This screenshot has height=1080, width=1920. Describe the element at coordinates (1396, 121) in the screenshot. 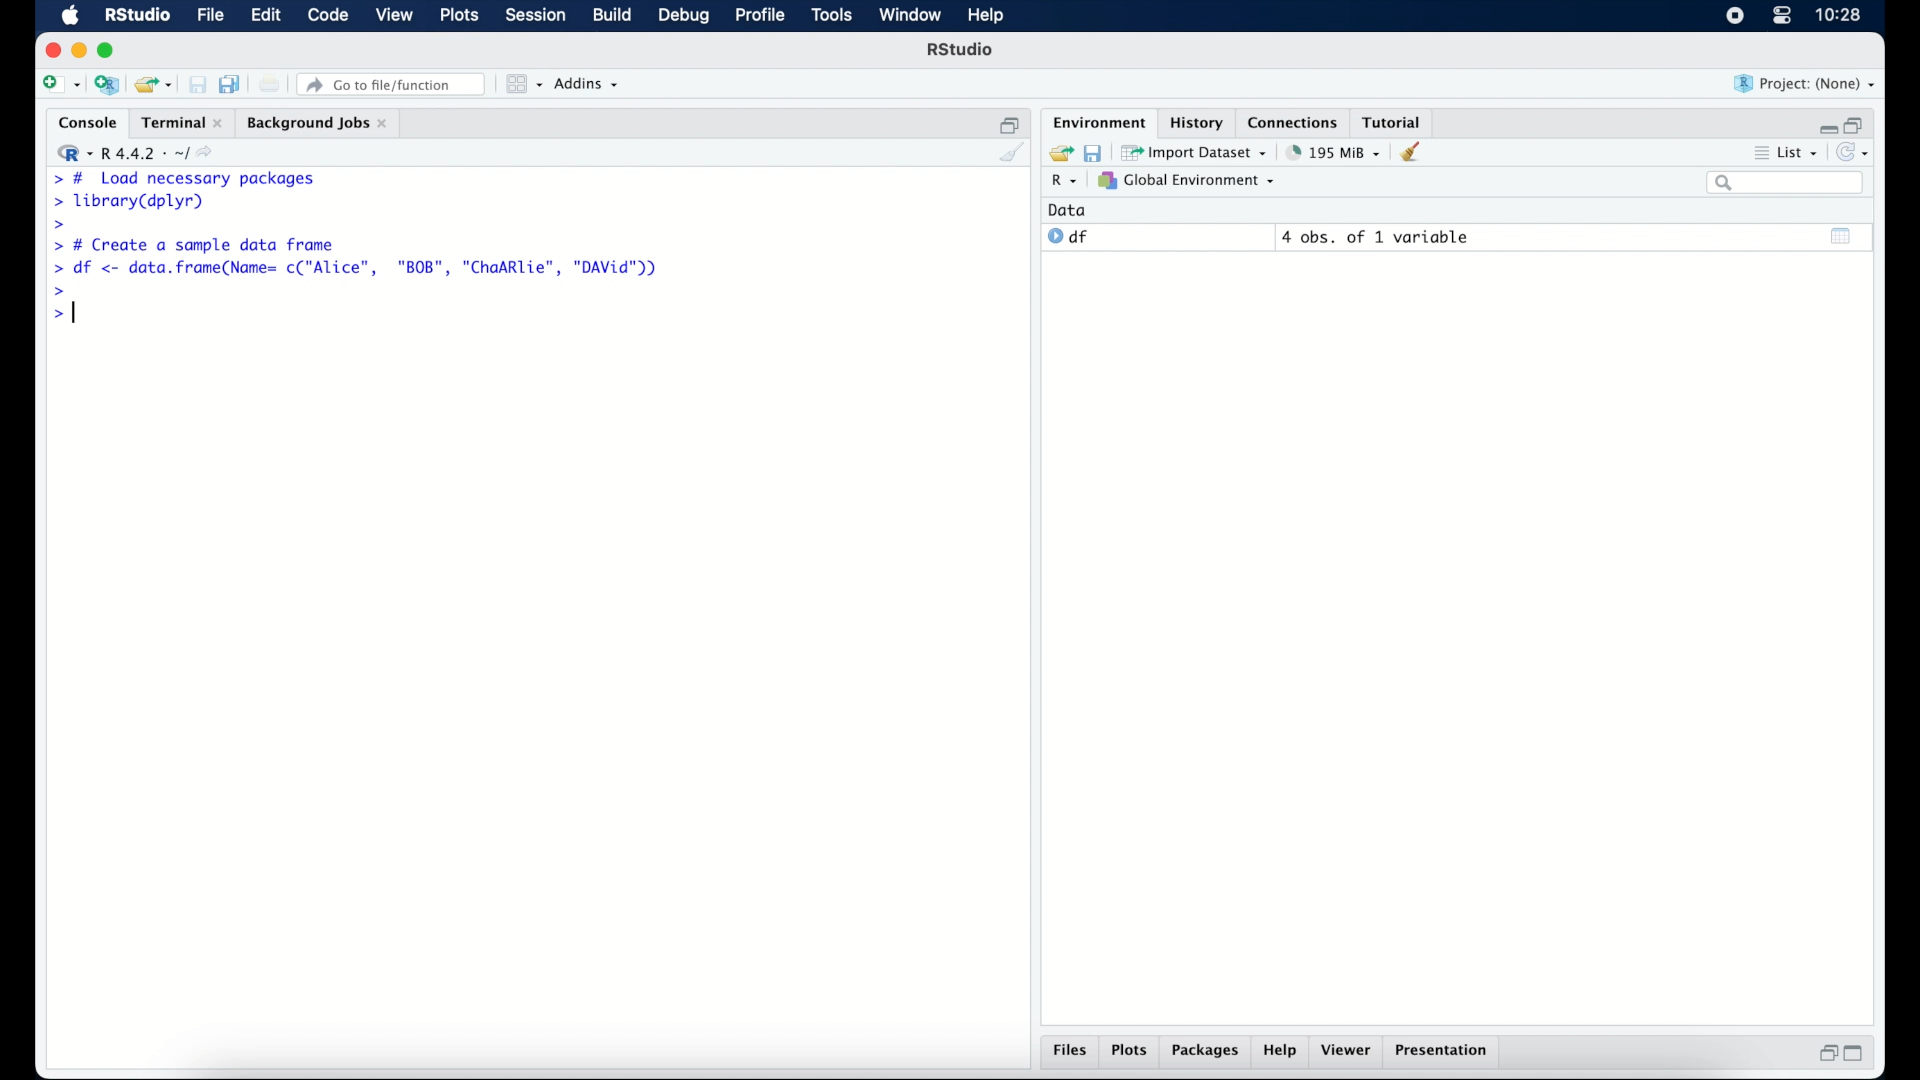

I see `tutorial` at that location.